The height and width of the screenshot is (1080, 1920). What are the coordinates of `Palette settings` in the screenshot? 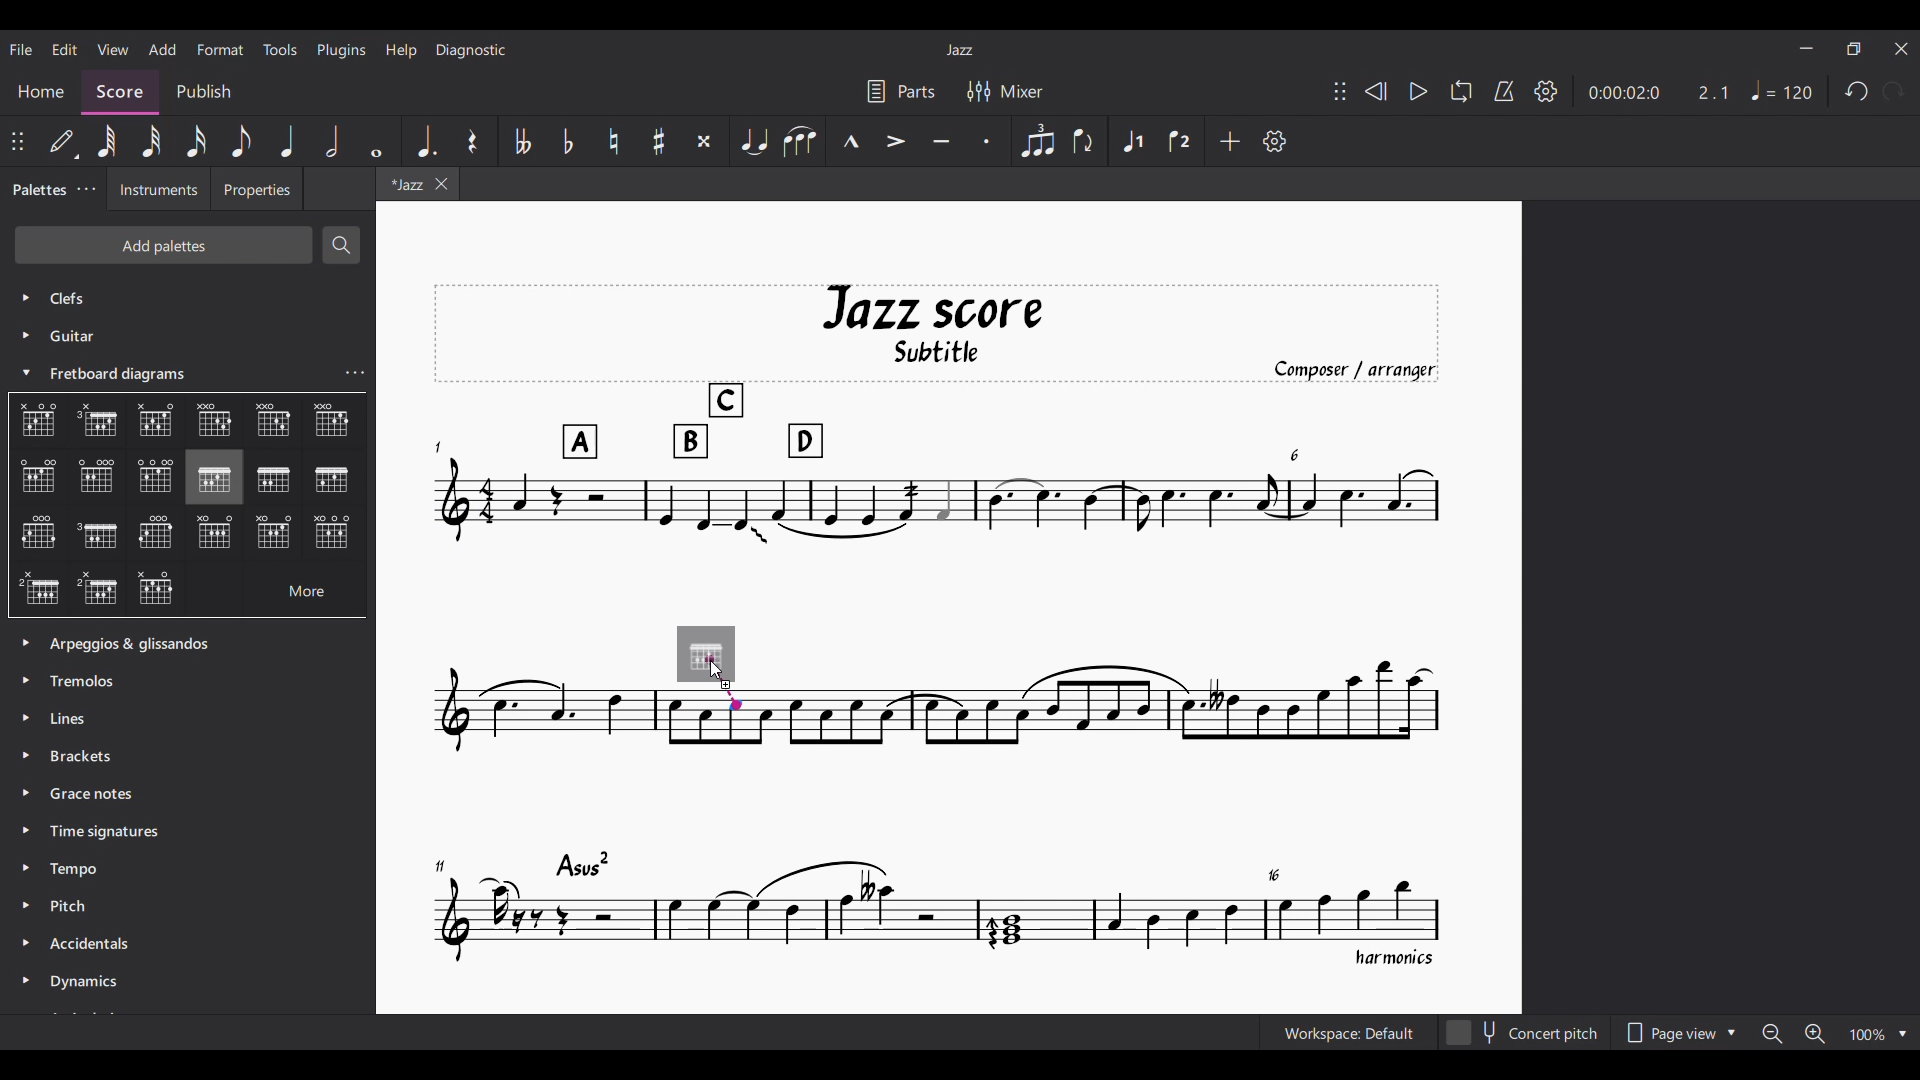 It's located at (87, 188).